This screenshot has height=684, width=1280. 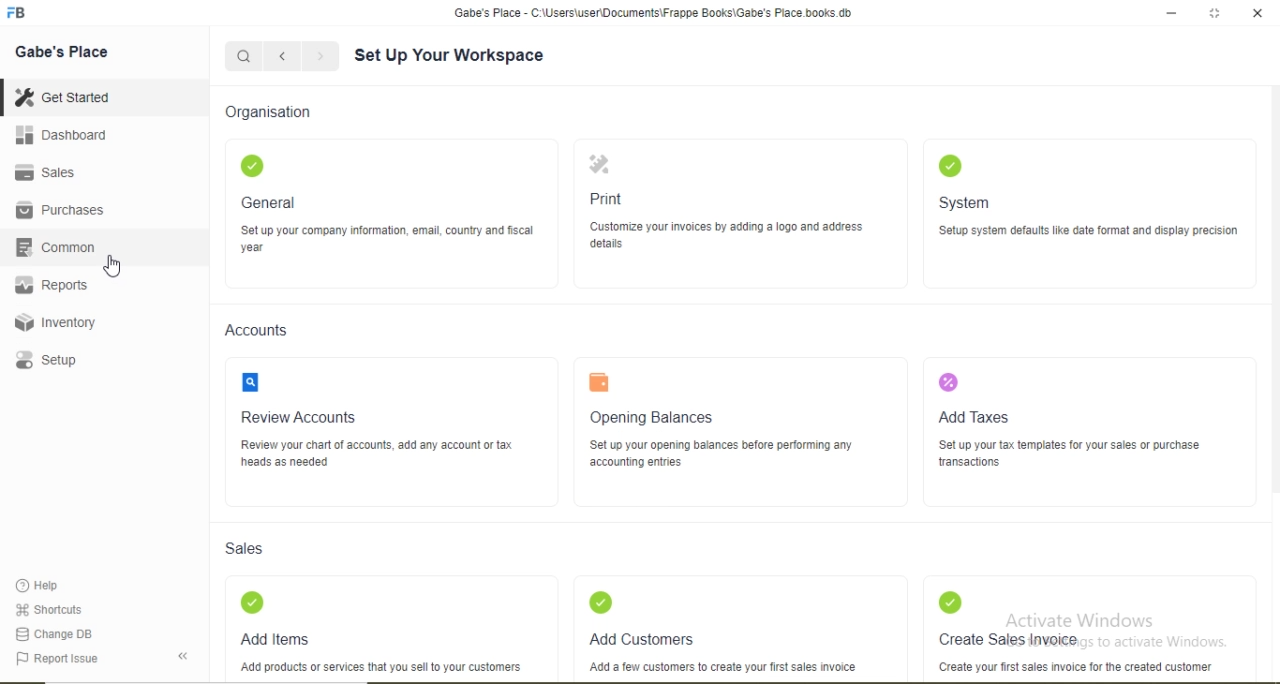 I want to click on Opening Balances, so click(x=652, y=417).